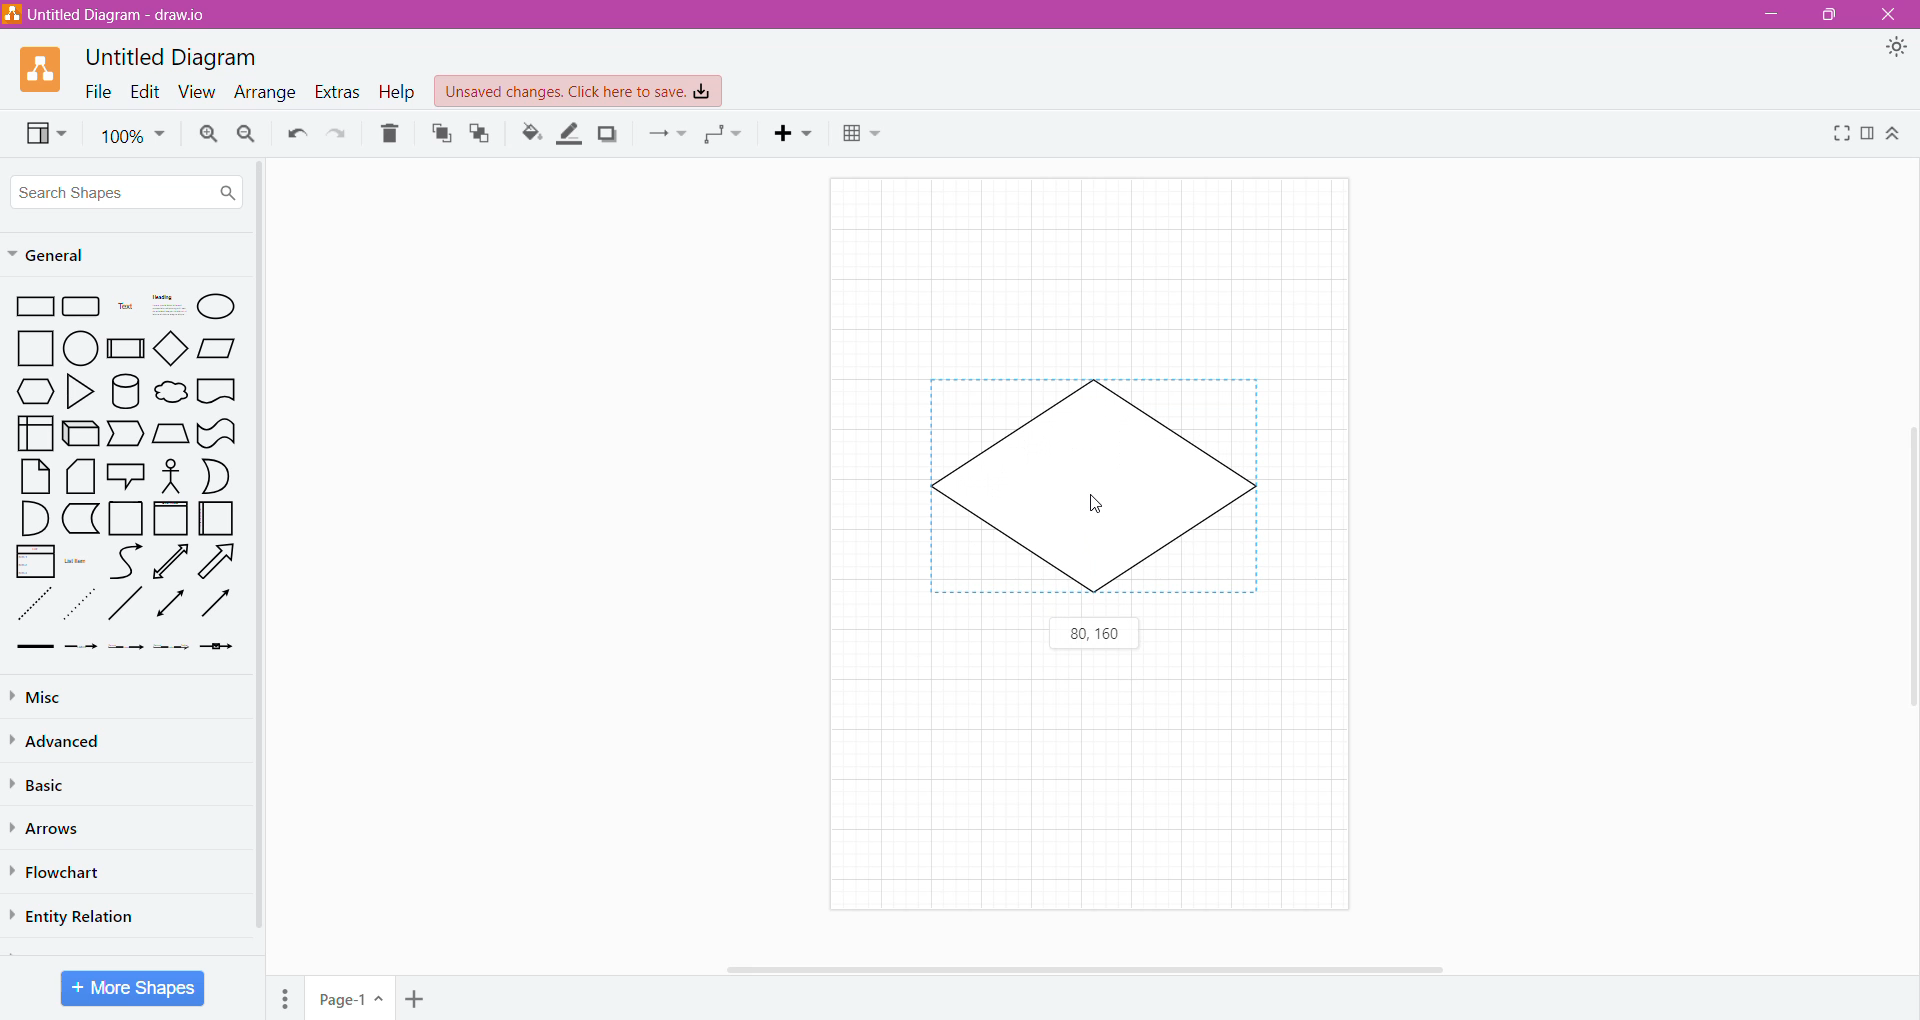 This screenshot has height=1020, width=1920. What do you see at coordinates (218, 348) in the screenshot?
I see `Parallelogram` at bounding box center [218, 348].